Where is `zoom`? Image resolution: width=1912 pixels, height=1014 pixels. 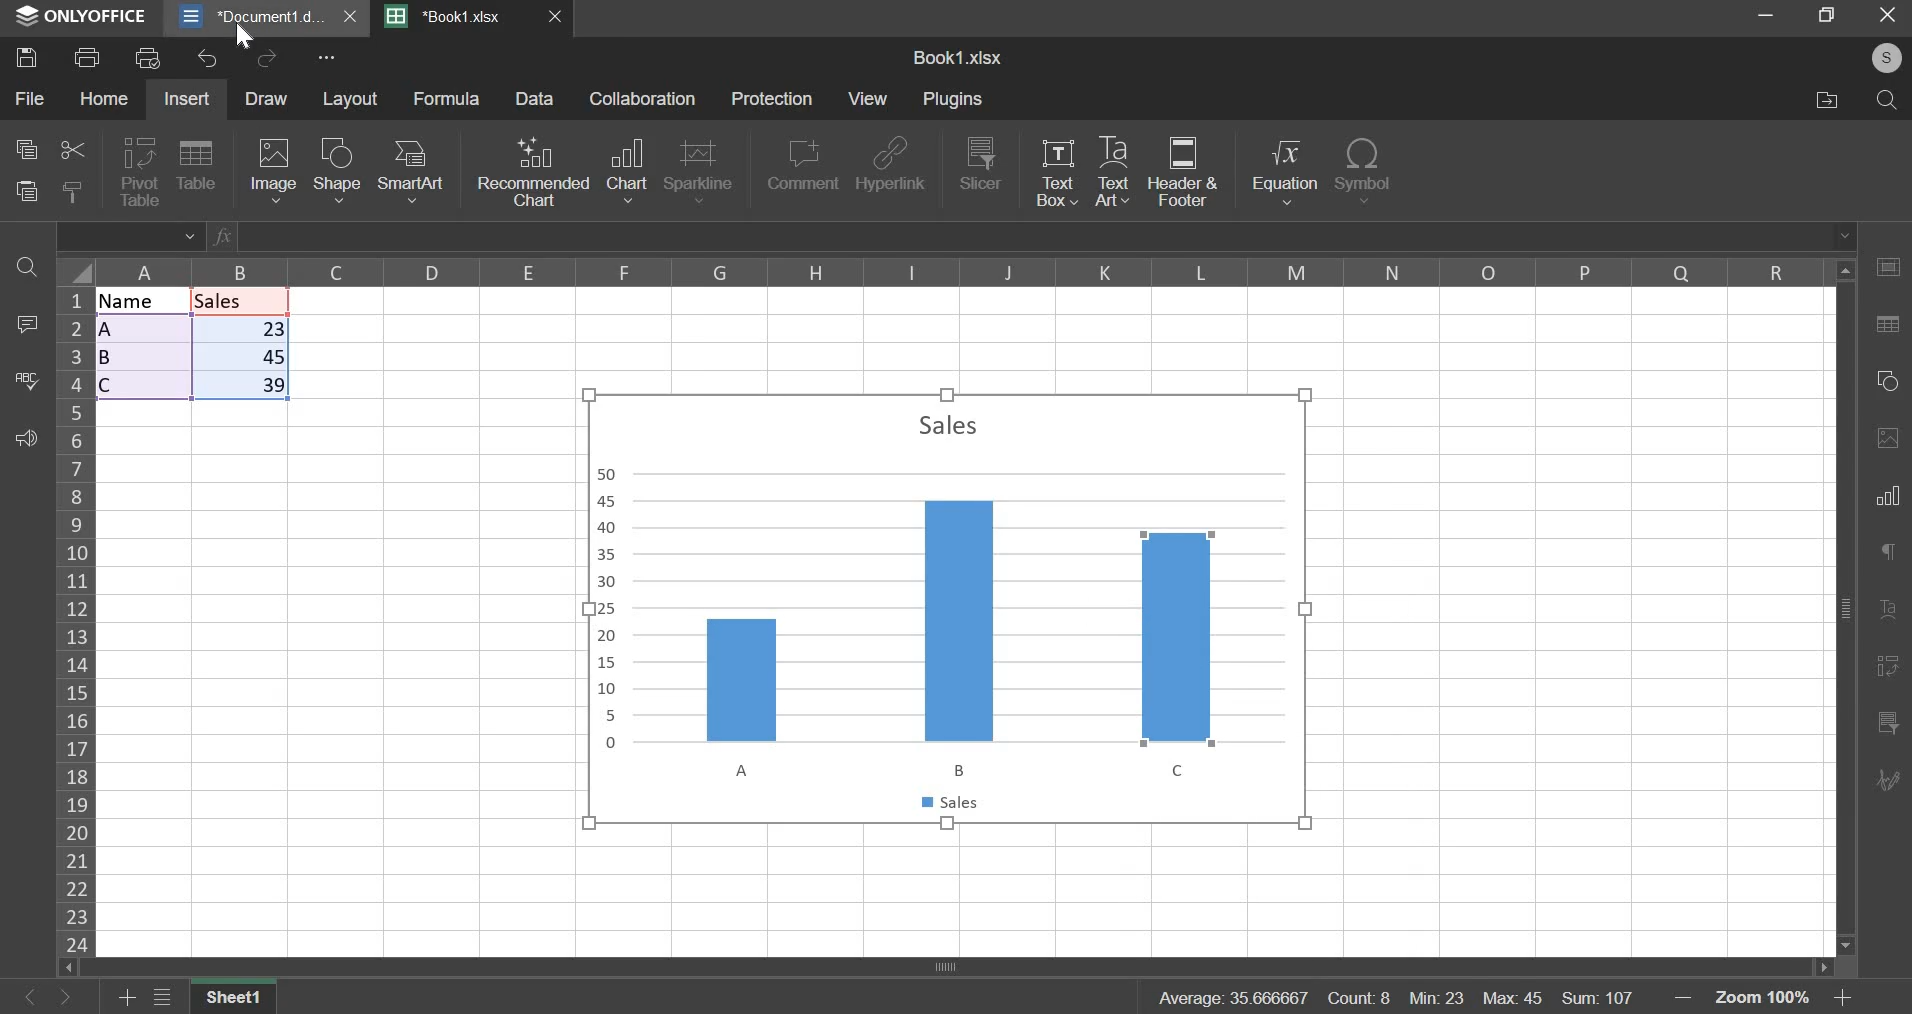 zoom is located at coordinates (1762, 996).